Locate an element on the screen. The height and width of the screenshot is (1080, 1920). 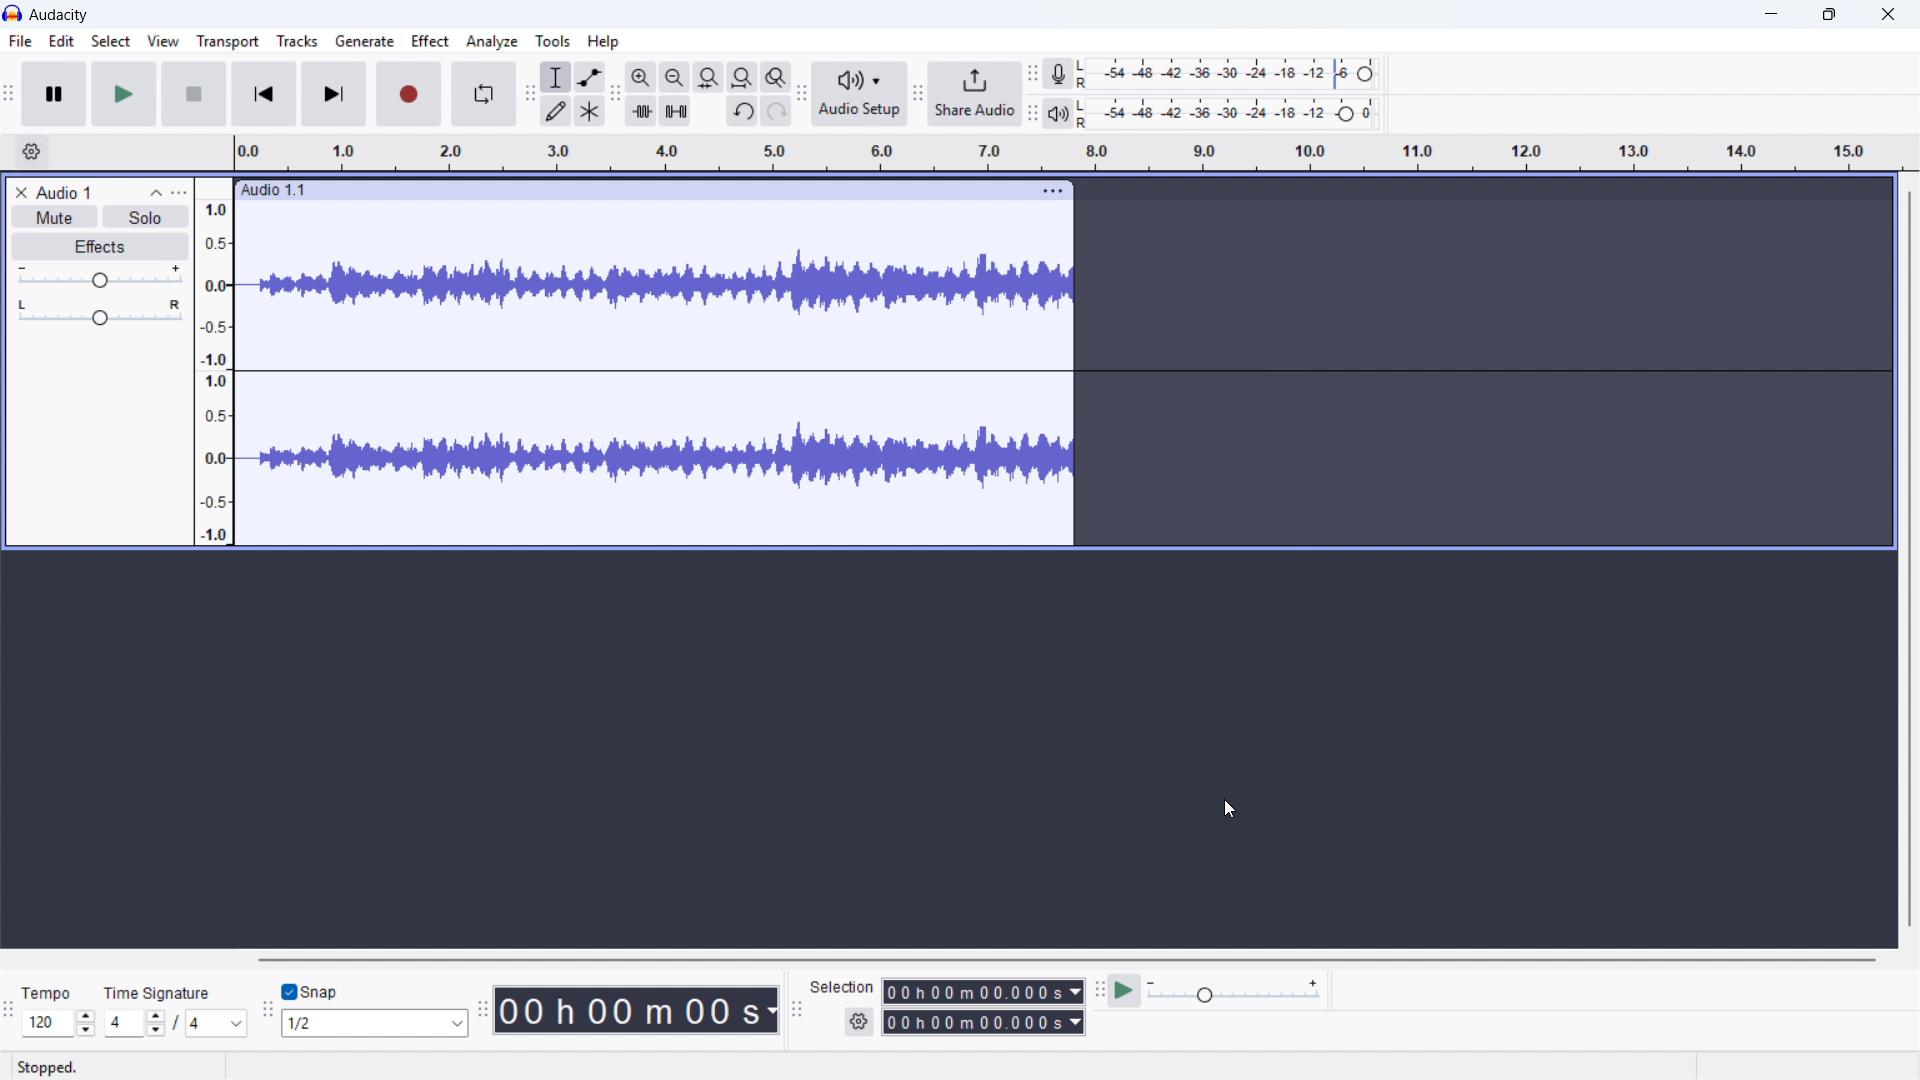
Silence audio selection  is located at coordinates (676, 111).